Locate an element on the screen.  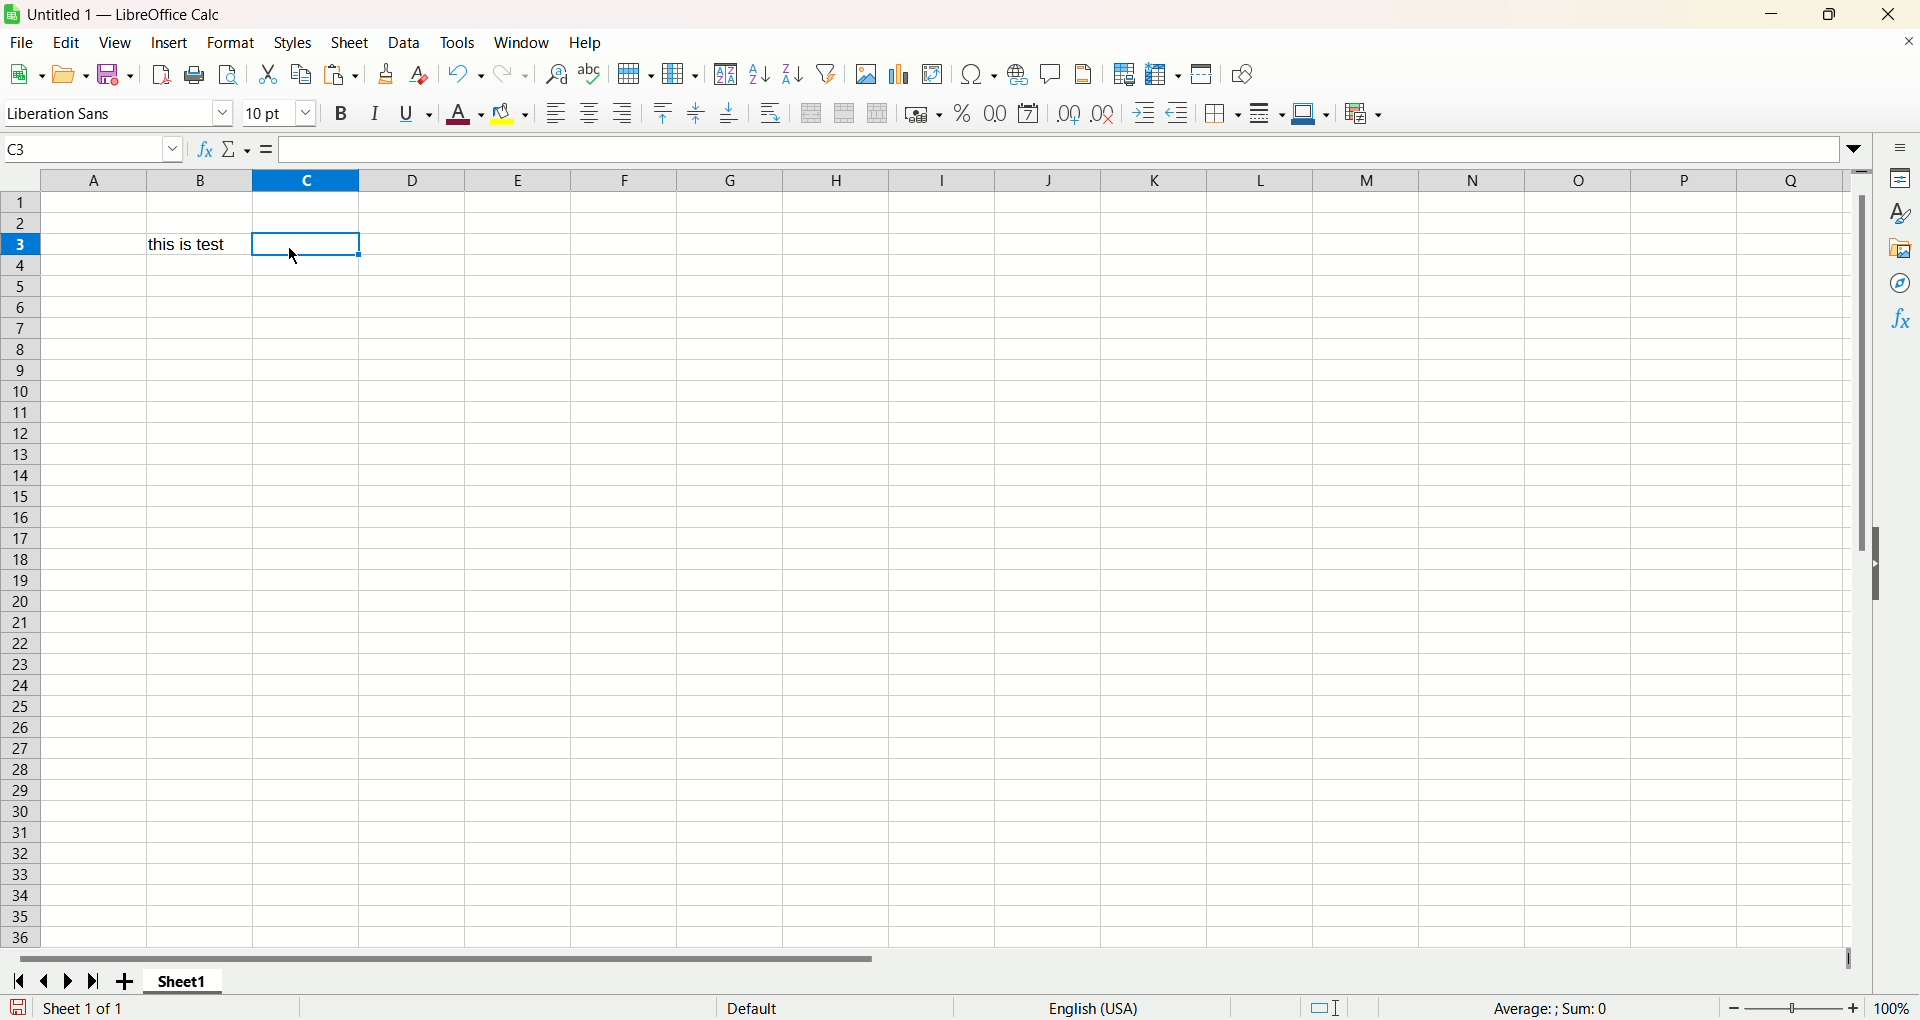
pivot table is located at coordinates (932, 72).